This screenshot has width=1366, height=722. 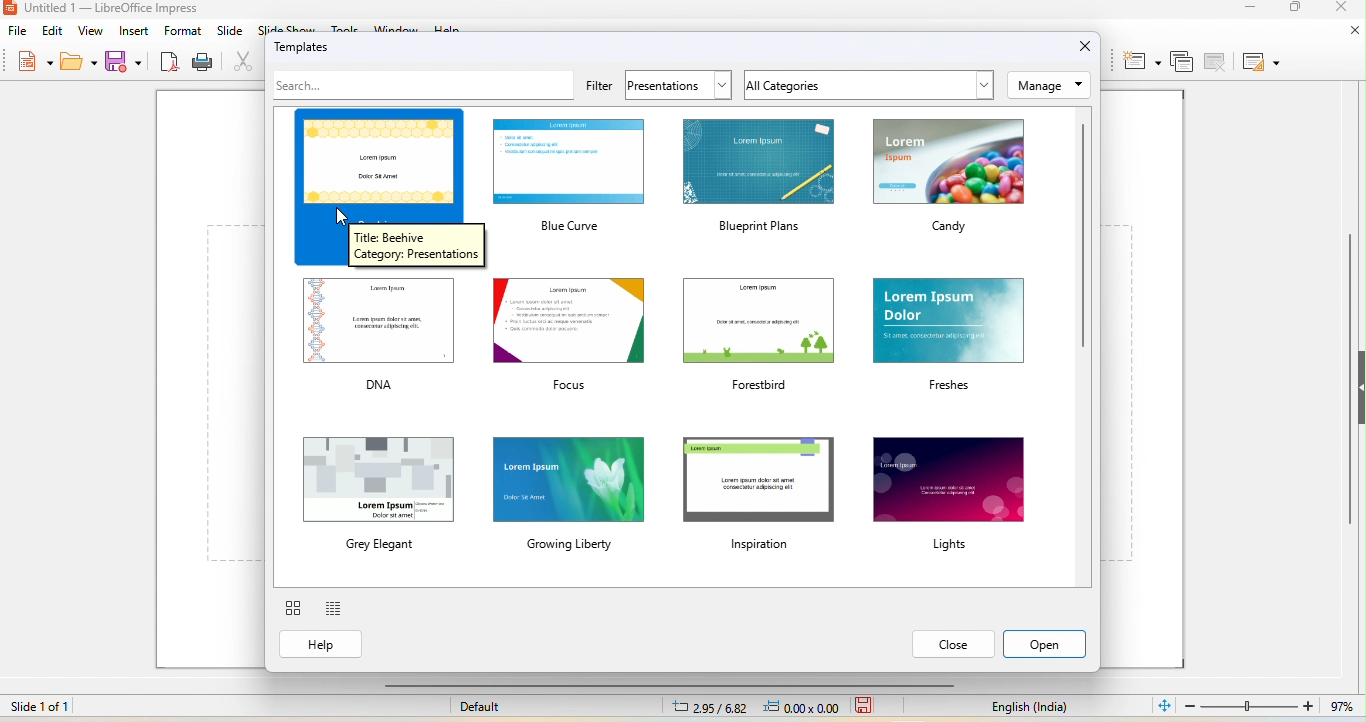 What do you see at coordinates (480, 707) in the screenshot?
I see `default` at bounding box center [480, 707].